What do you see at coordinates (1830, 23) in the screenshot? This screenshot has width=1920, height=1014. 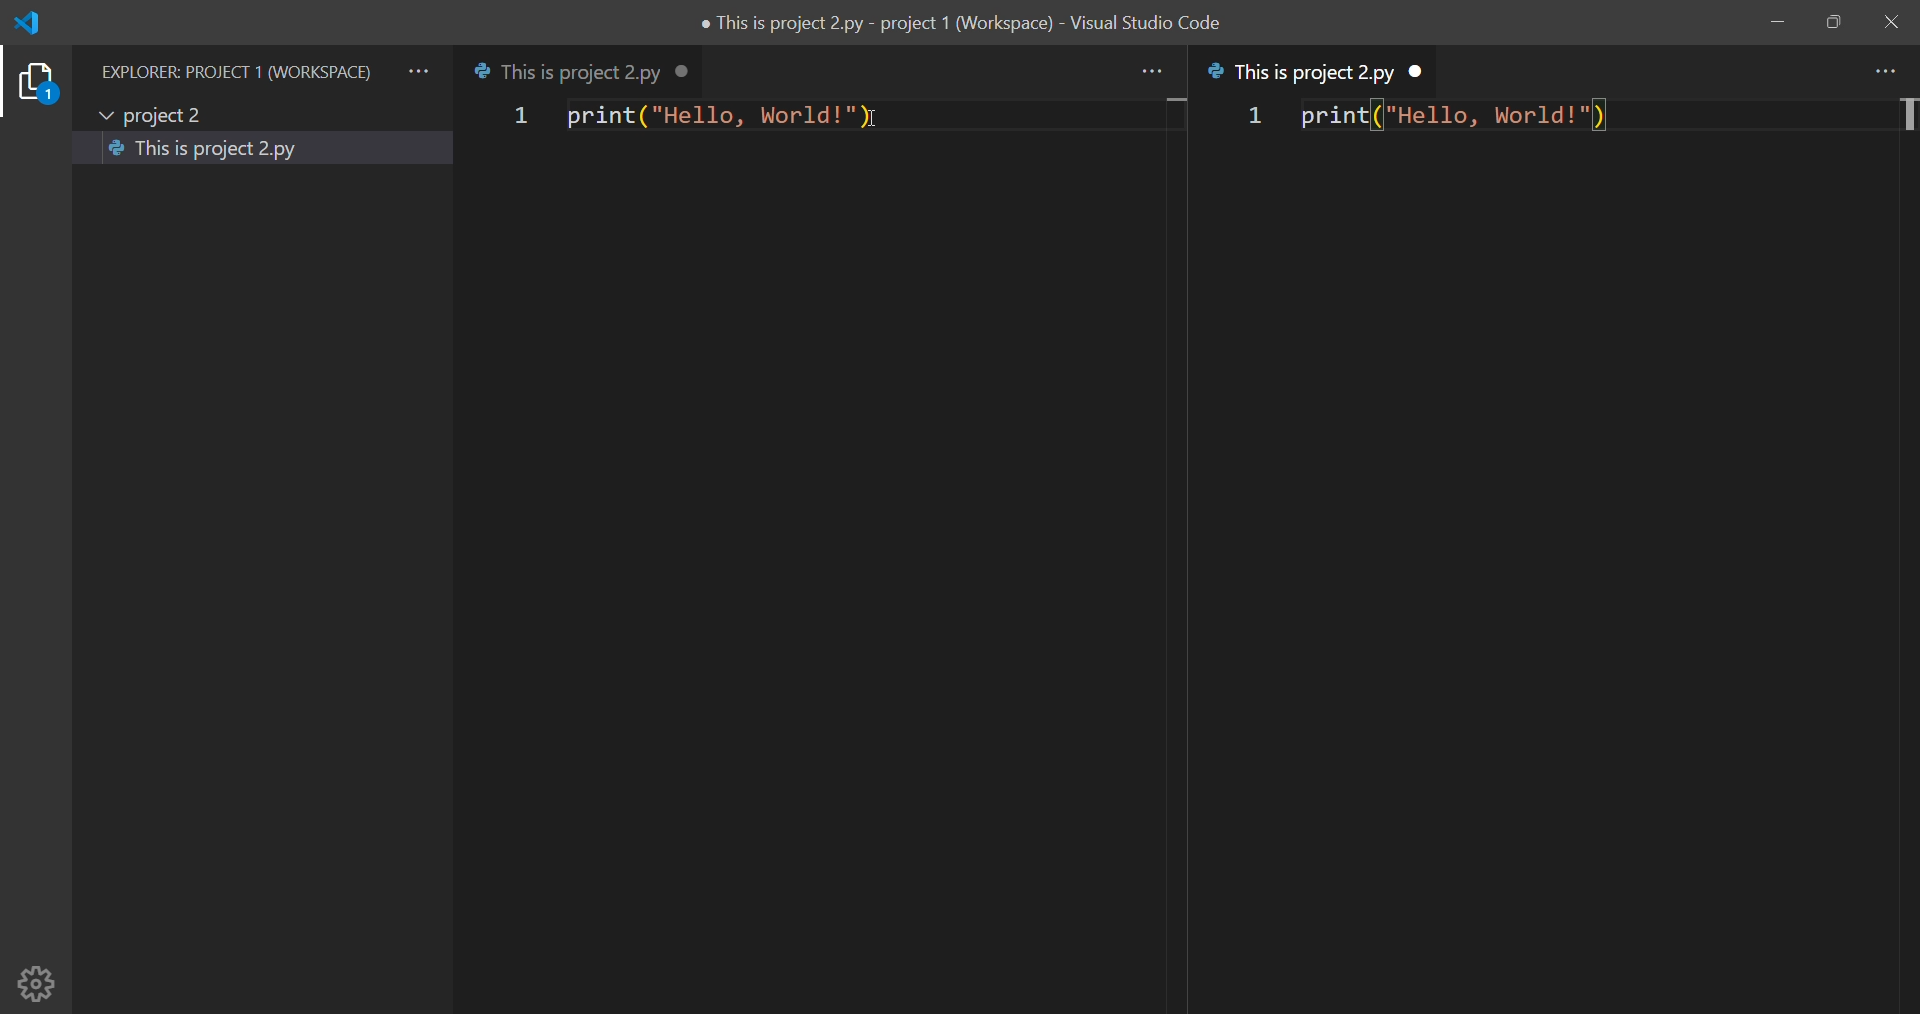 I see `maximize` at bounding box center [1830, 23].